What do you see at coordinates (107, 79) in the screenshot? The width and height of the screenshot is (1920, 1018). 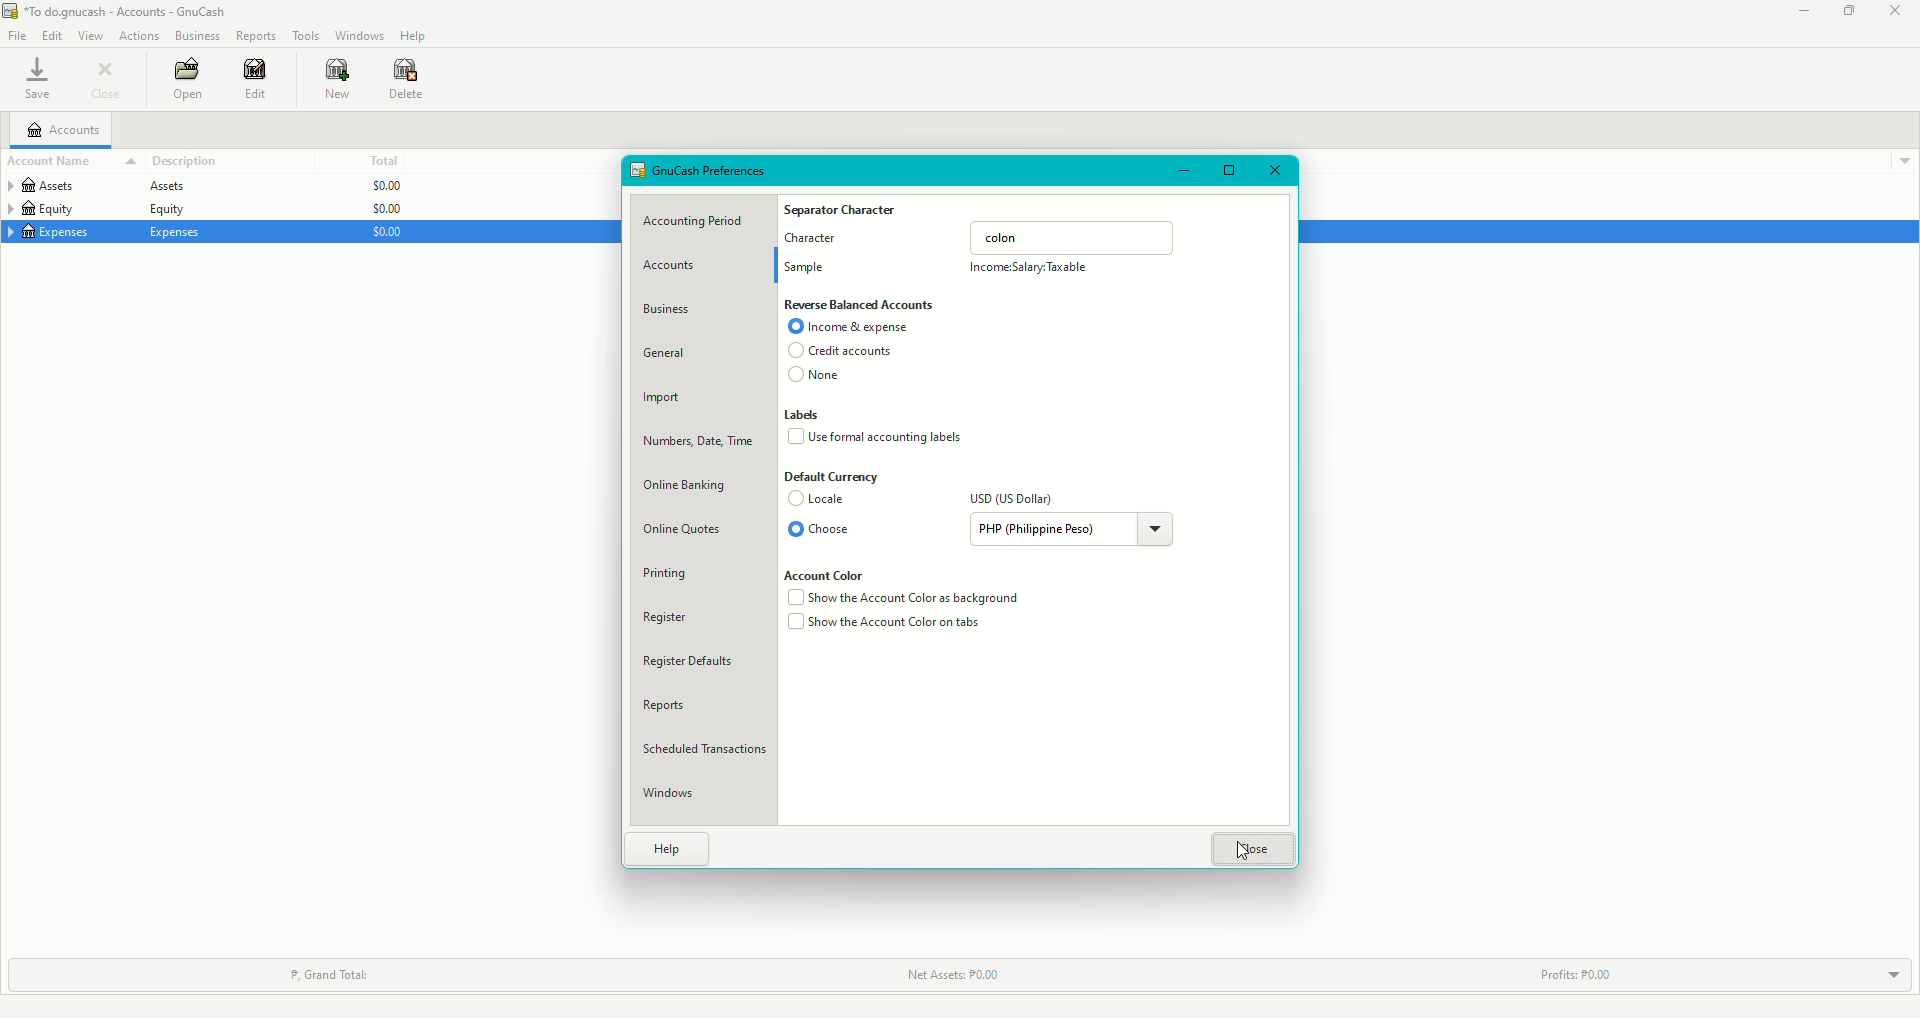 I see `Close` at bounding box center [107, 79].